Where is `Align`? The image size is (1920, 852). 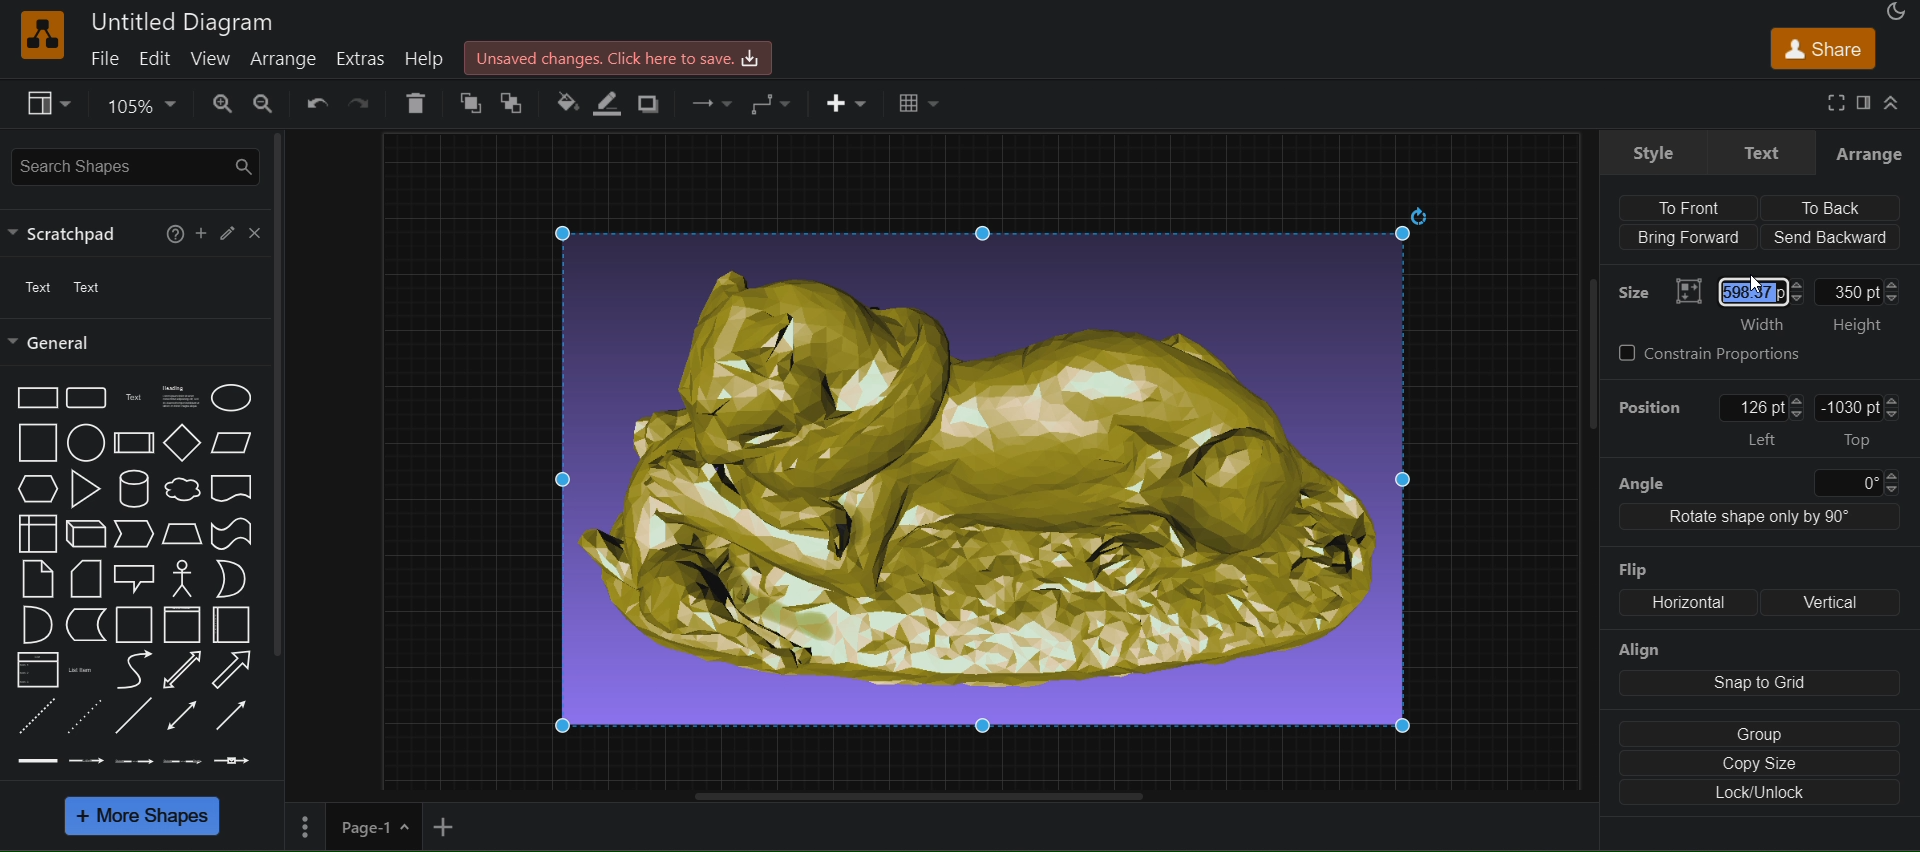 Align is located at coordinates (1641, 651).